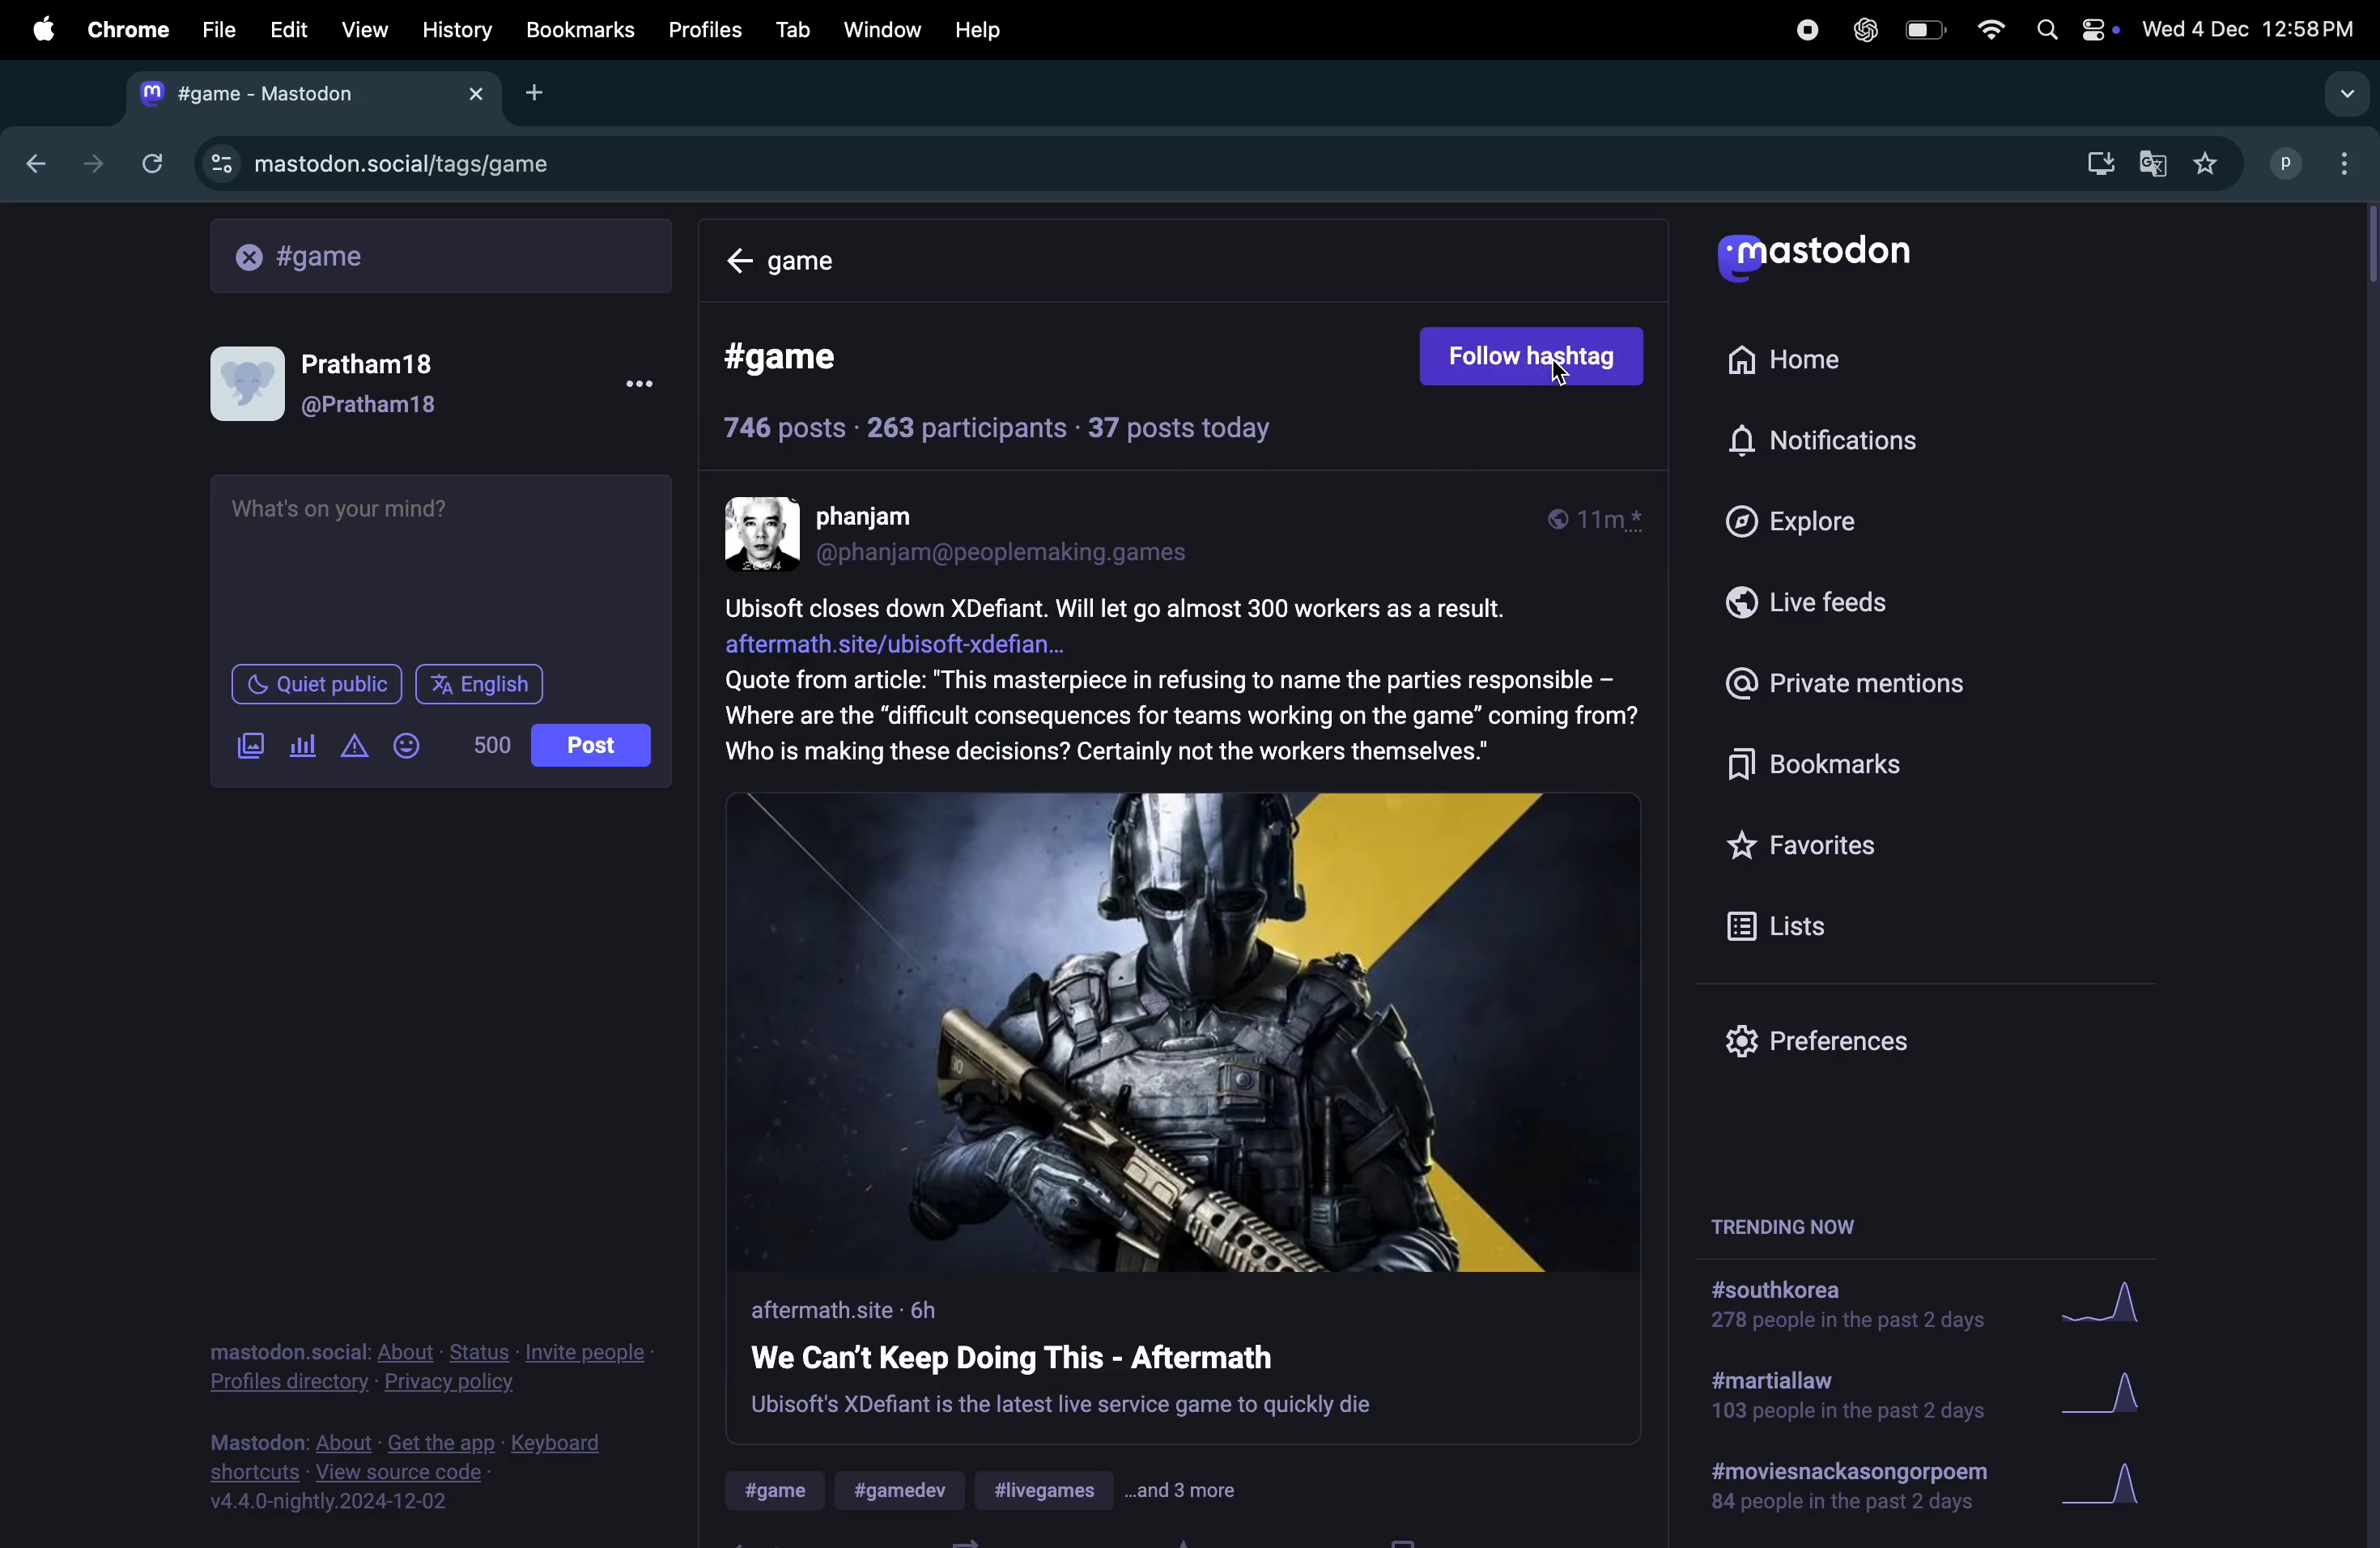 The height and width of the screenshot is (1548, 2380). I want to click on phanjam, so click(886, 517).